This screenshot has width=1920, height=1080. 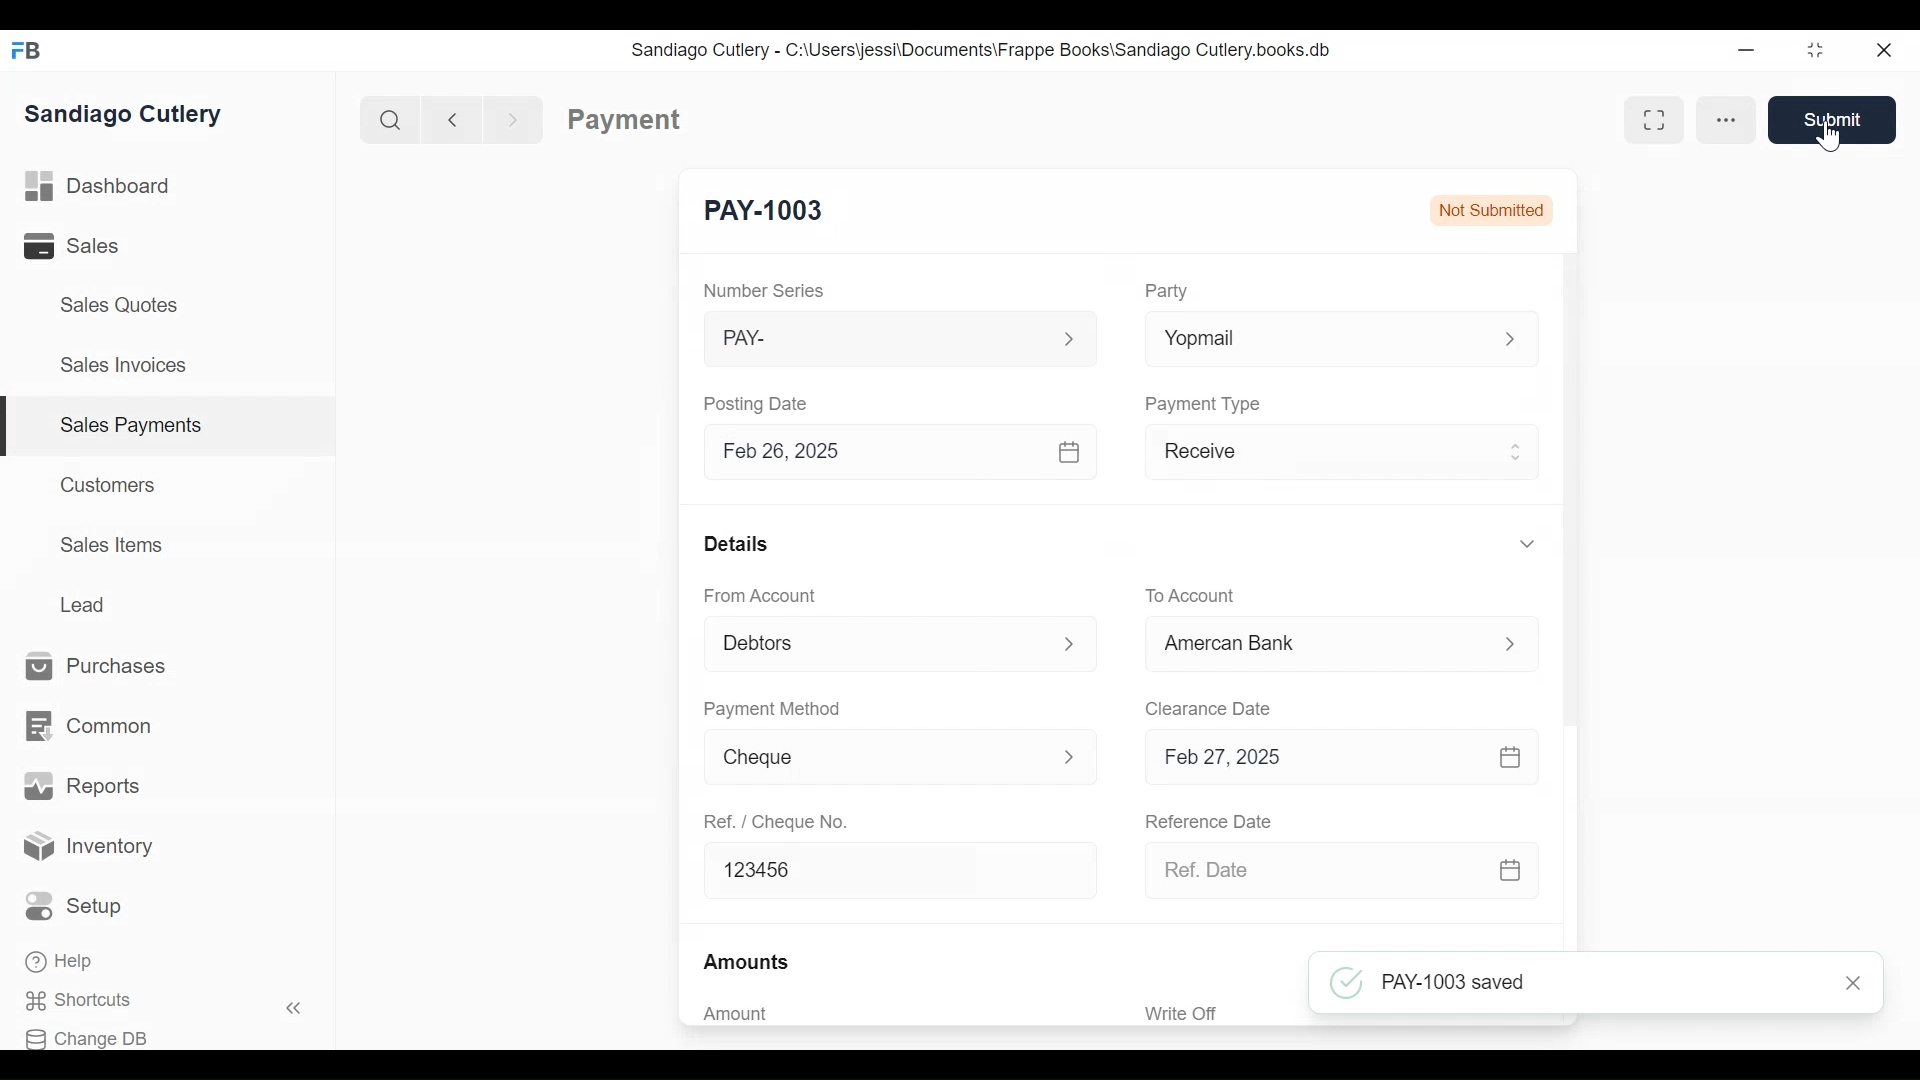 What do you see at coordinates (514, 118) in the screenshot?
I see `Navigate forward` at bounding box center [514, 118].